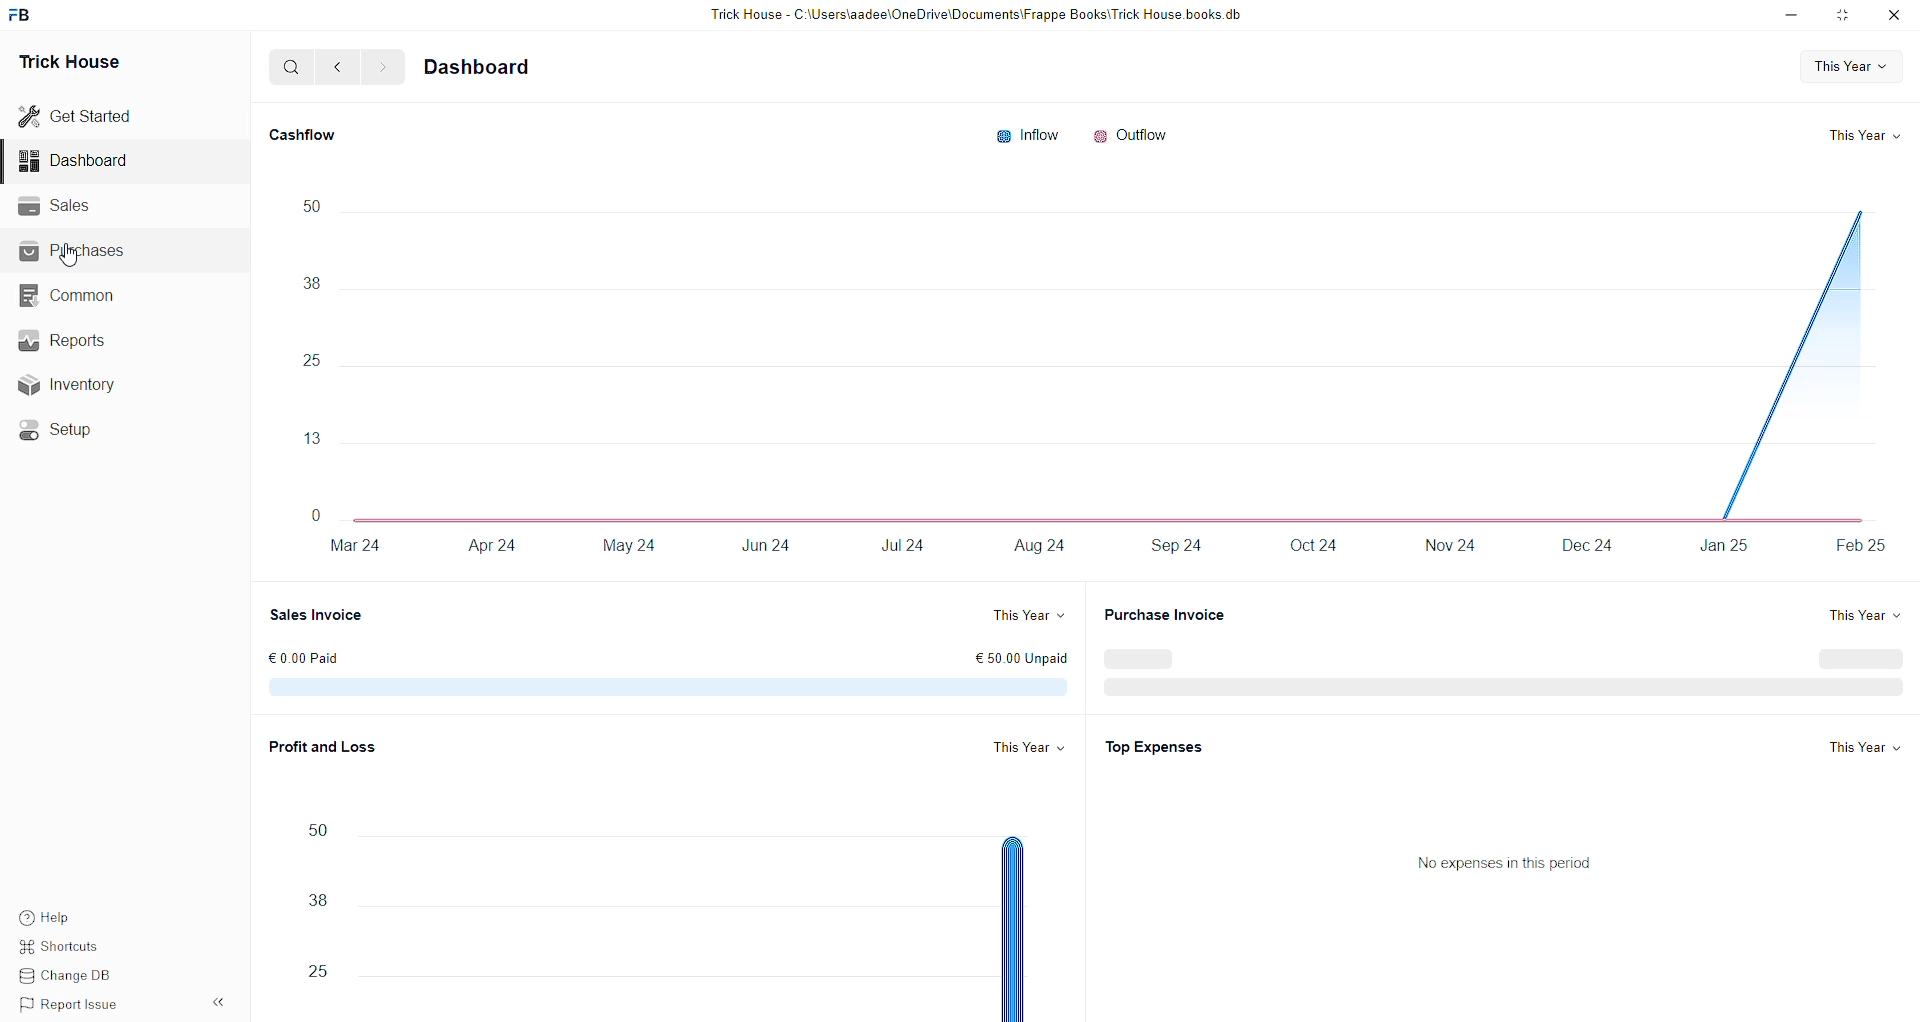 The width and height of the screenshot is (1920, 1022). I want to click on Sep24, so click(1178, 546).